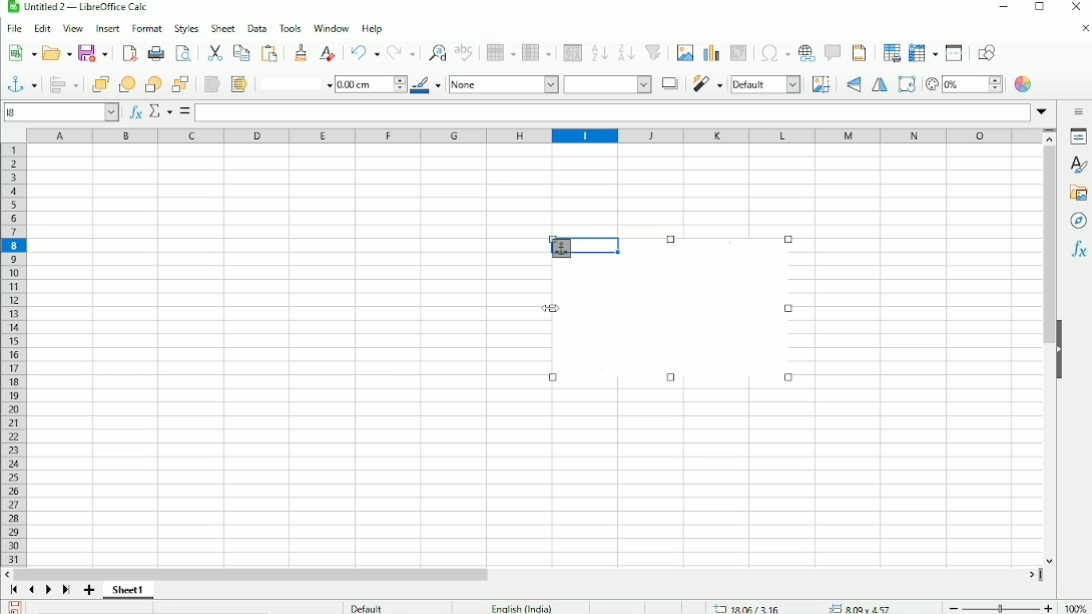 Image resolution: width=1092 pixels, height=614 pixels. I want to click on cursor, so click(546, 306).